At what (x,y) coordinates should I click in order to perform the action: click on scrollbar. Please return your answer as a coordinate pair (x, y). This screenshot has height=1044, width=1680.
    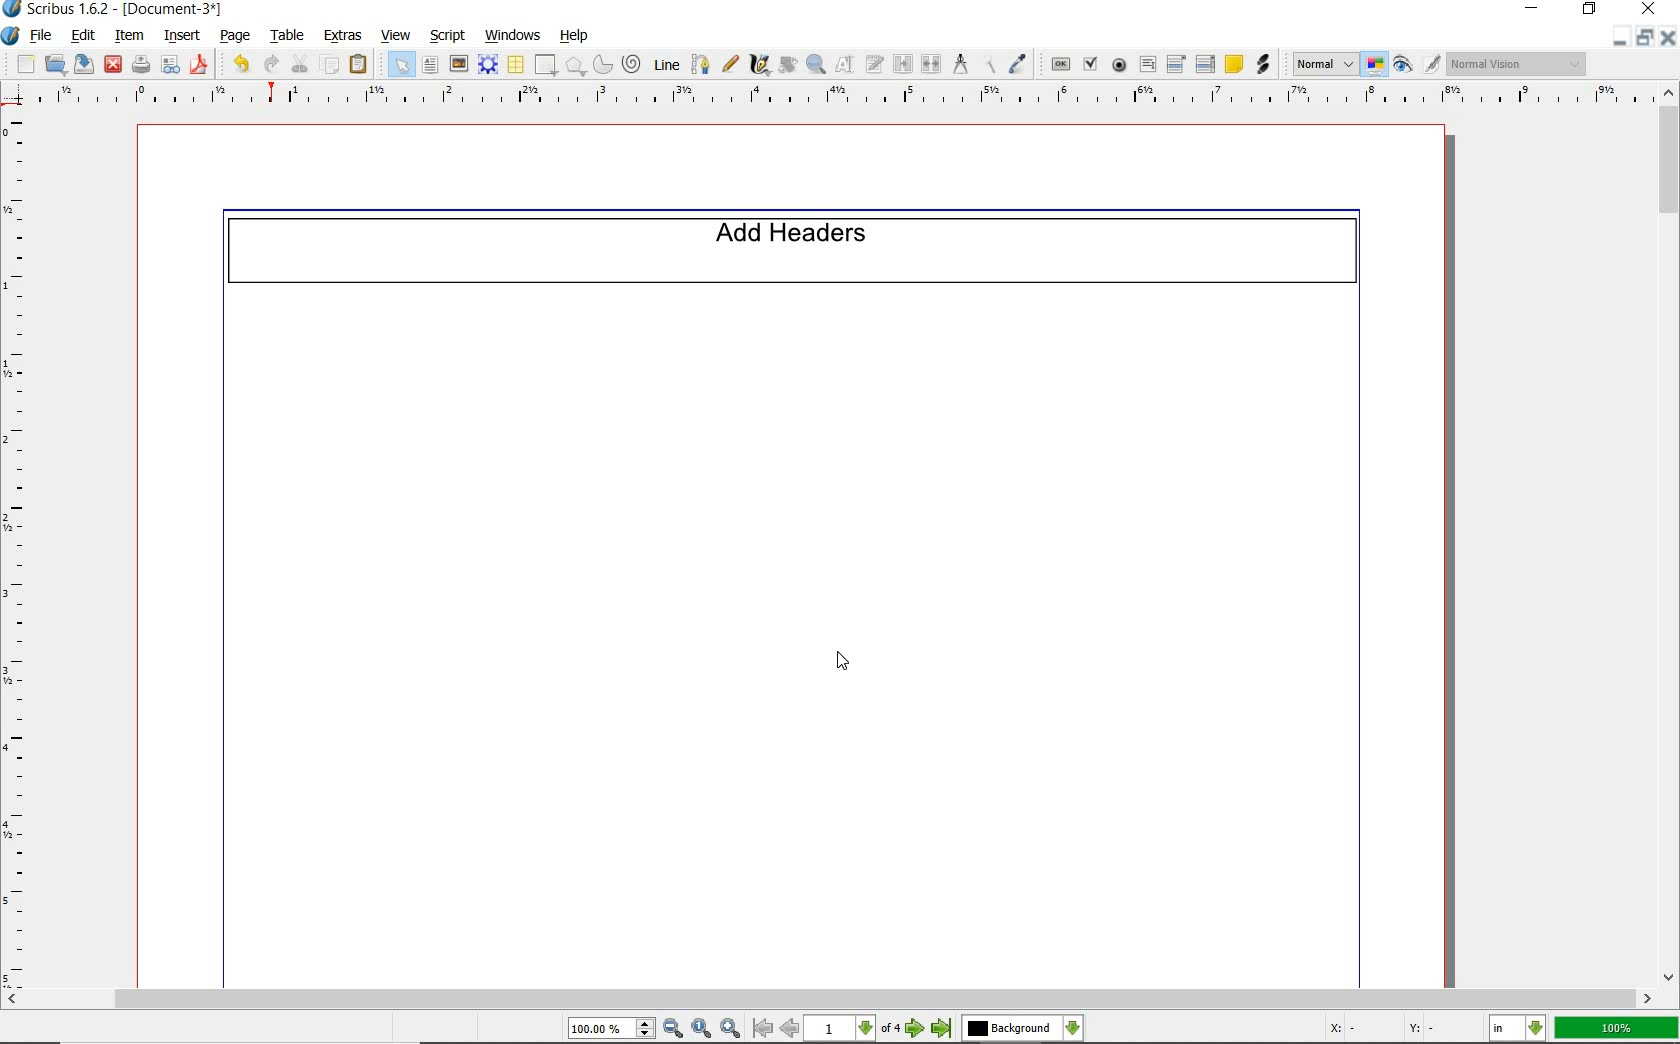
    Looking at the image, I should click on (1669, 536).